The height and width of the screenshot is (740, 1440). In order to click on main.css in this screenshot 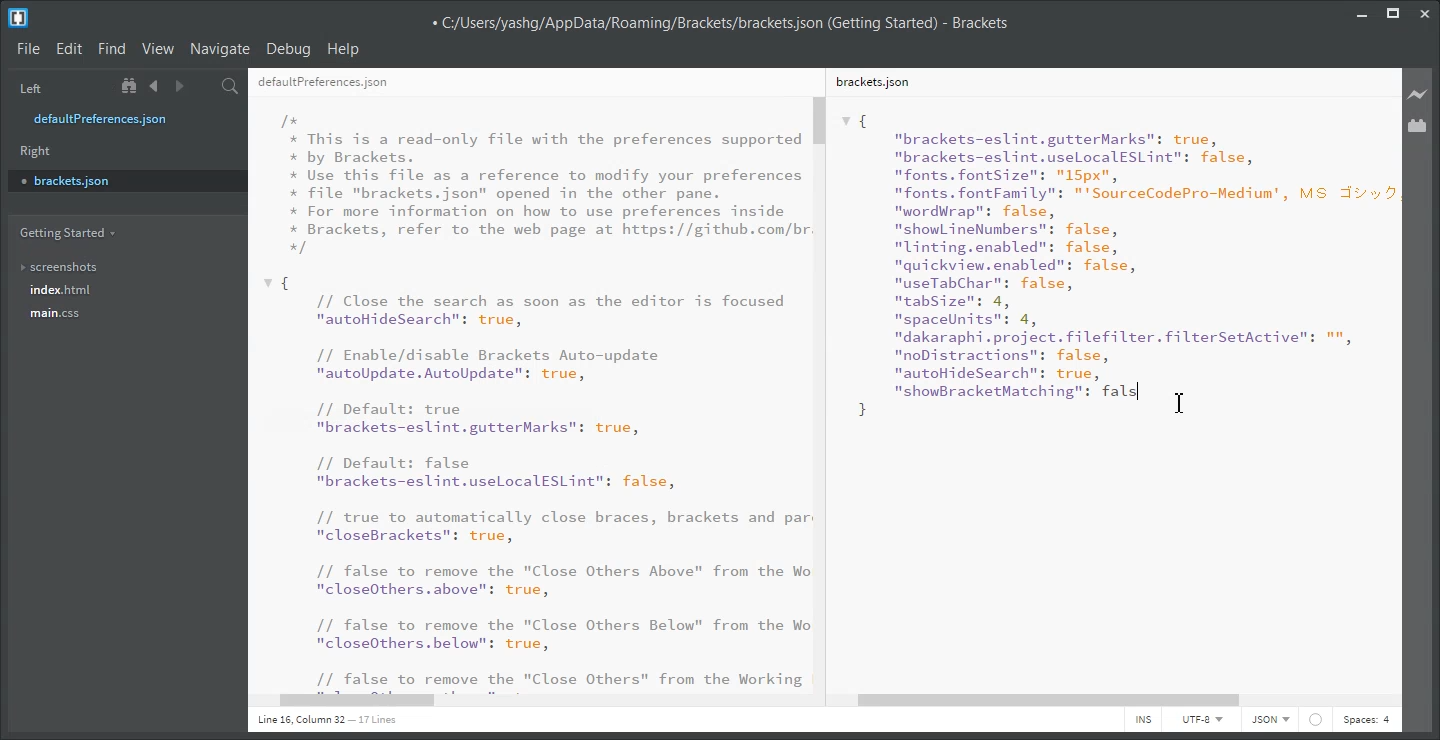, I will do `click(58, 313)`.